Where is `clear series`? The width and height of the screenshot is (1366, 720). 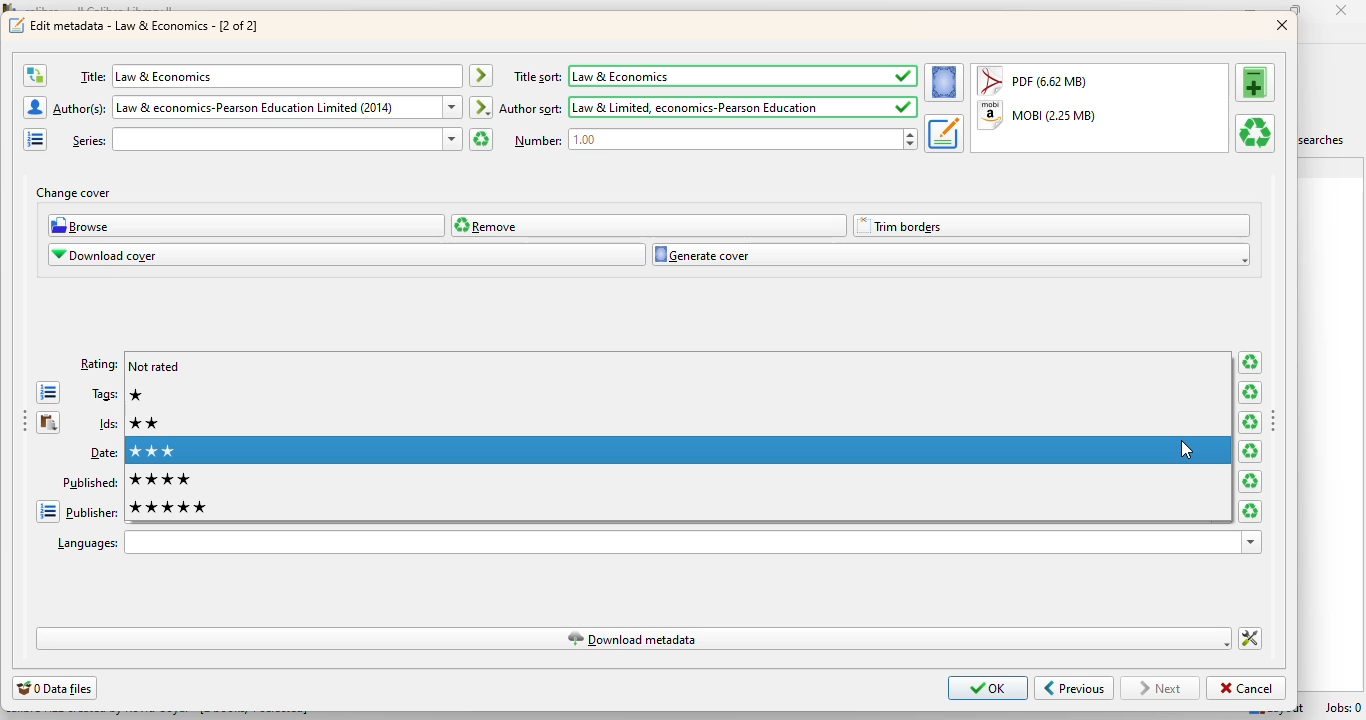 clear series is located at coordinates (479, 139).